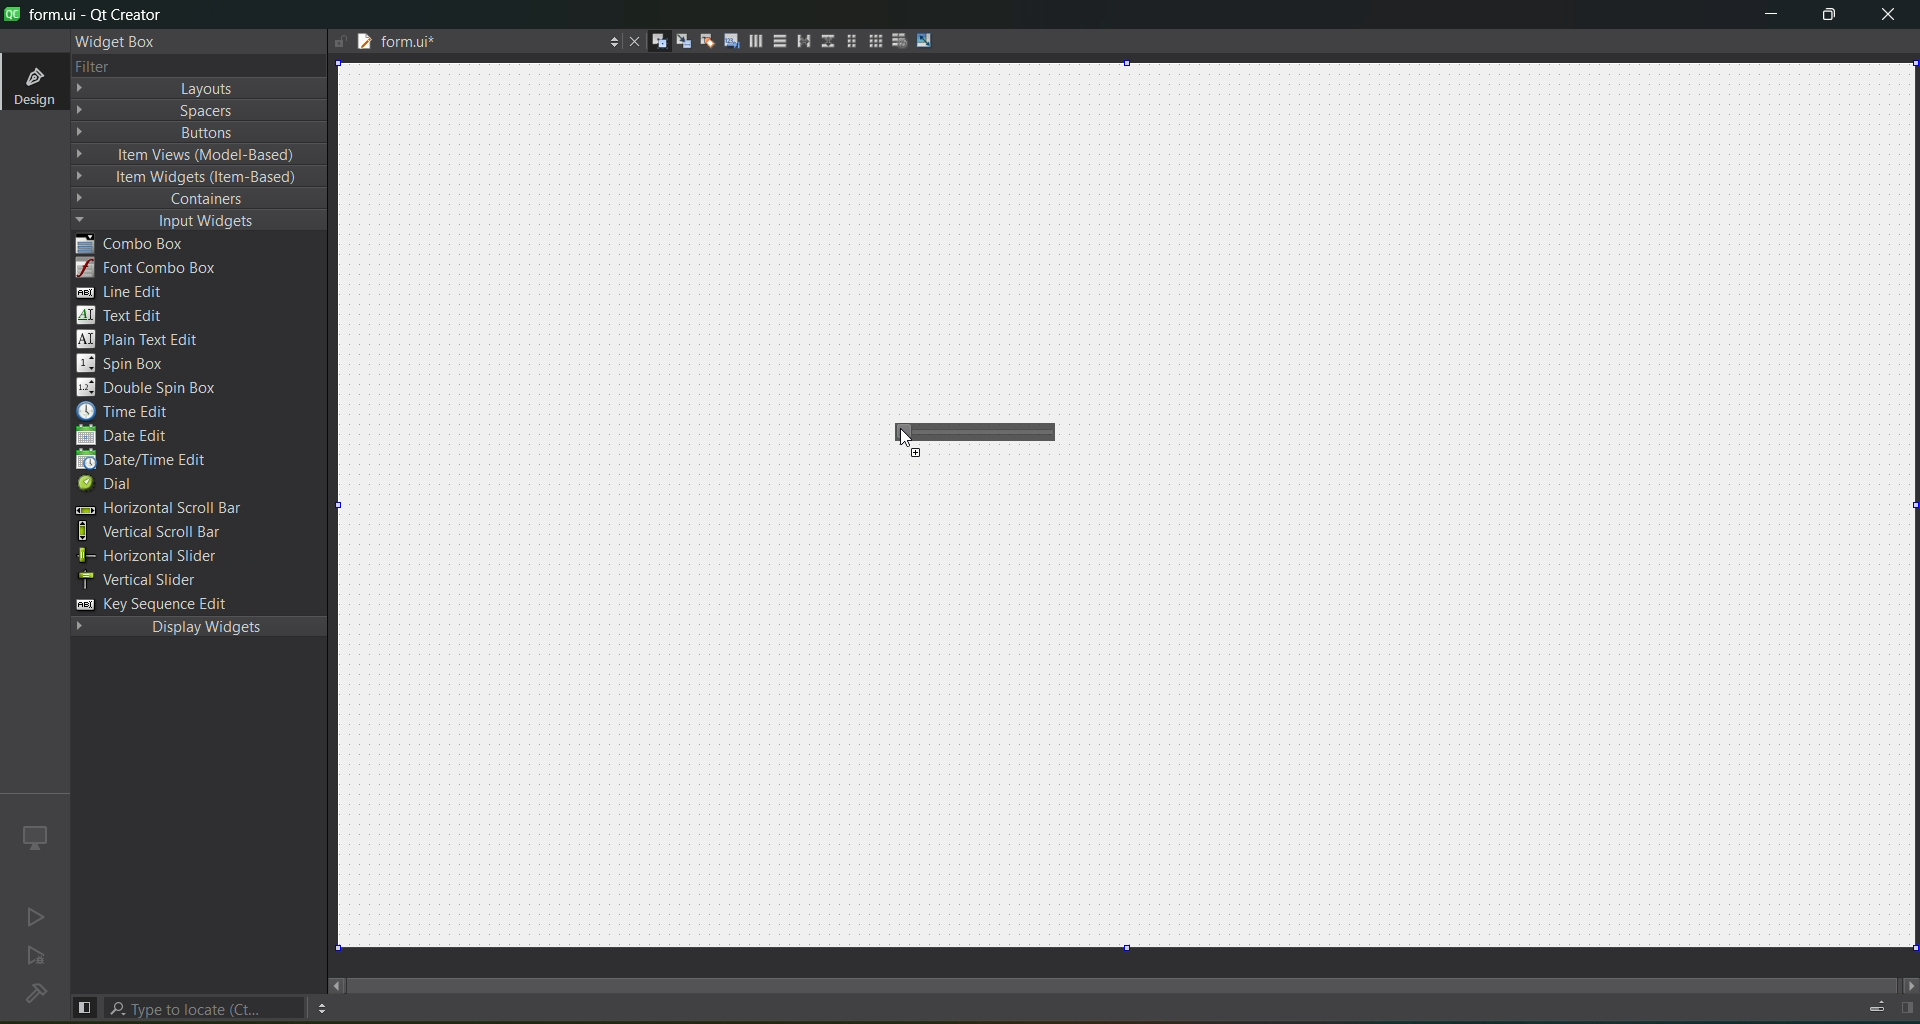 This screenshot has height=1024, width=1920. I want to click on No project loaded, so click(34, 1001).